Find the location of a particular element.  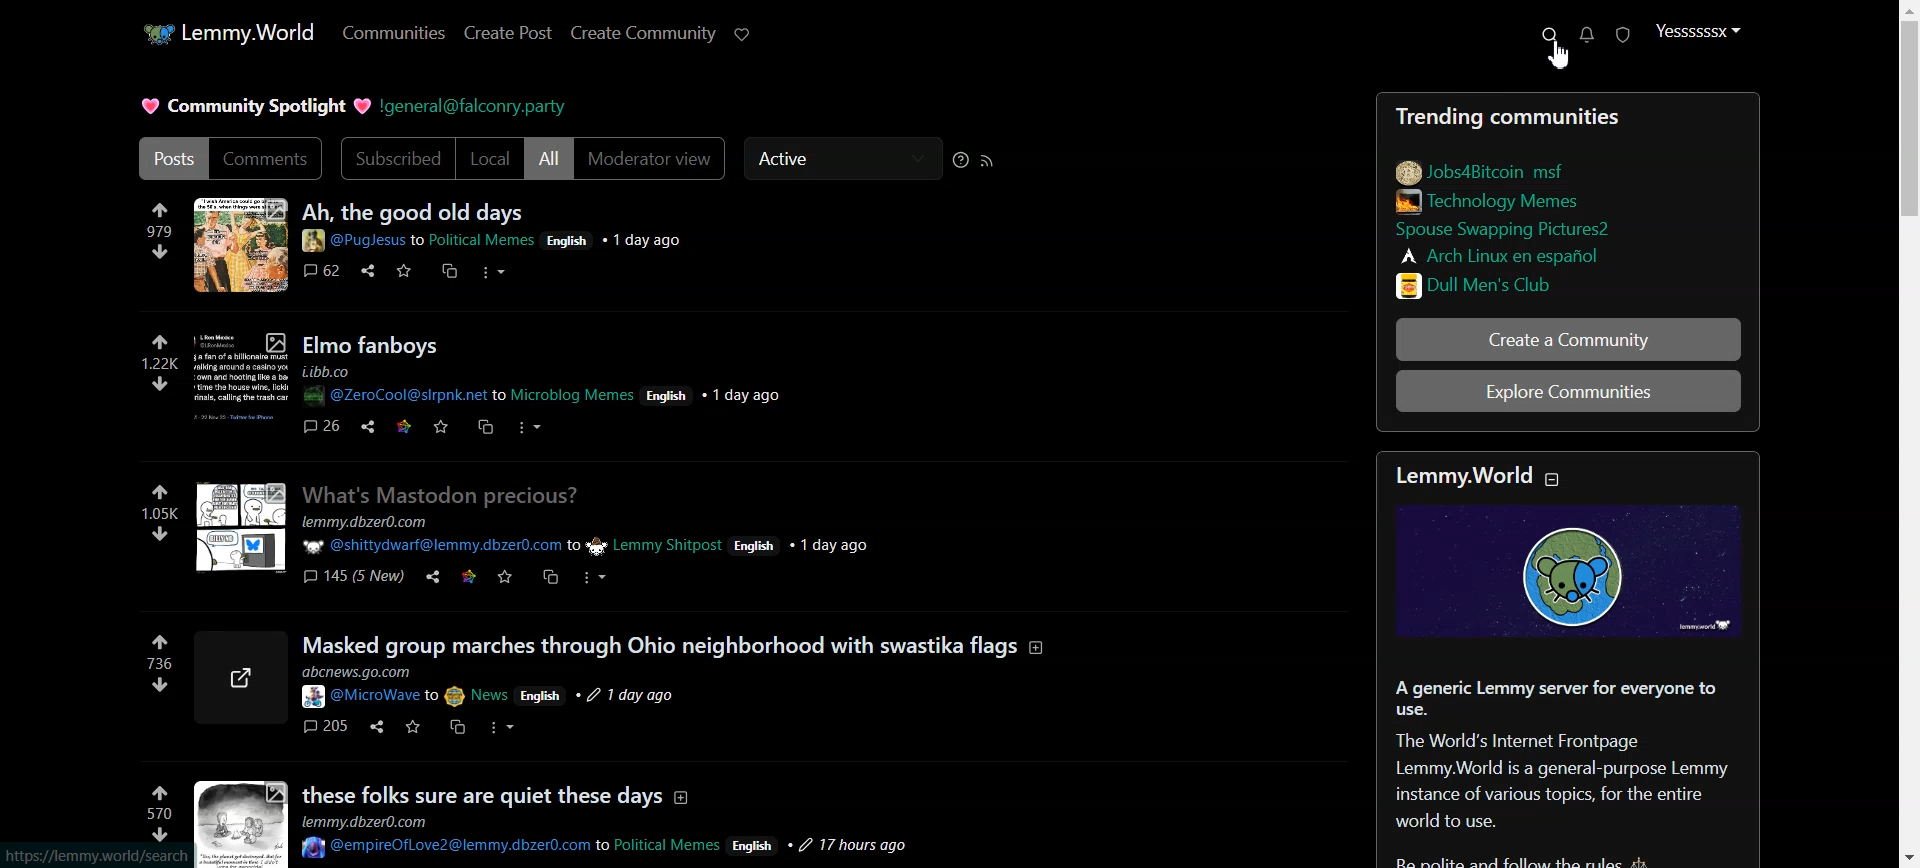

link is located at coordinates (1511, 172).